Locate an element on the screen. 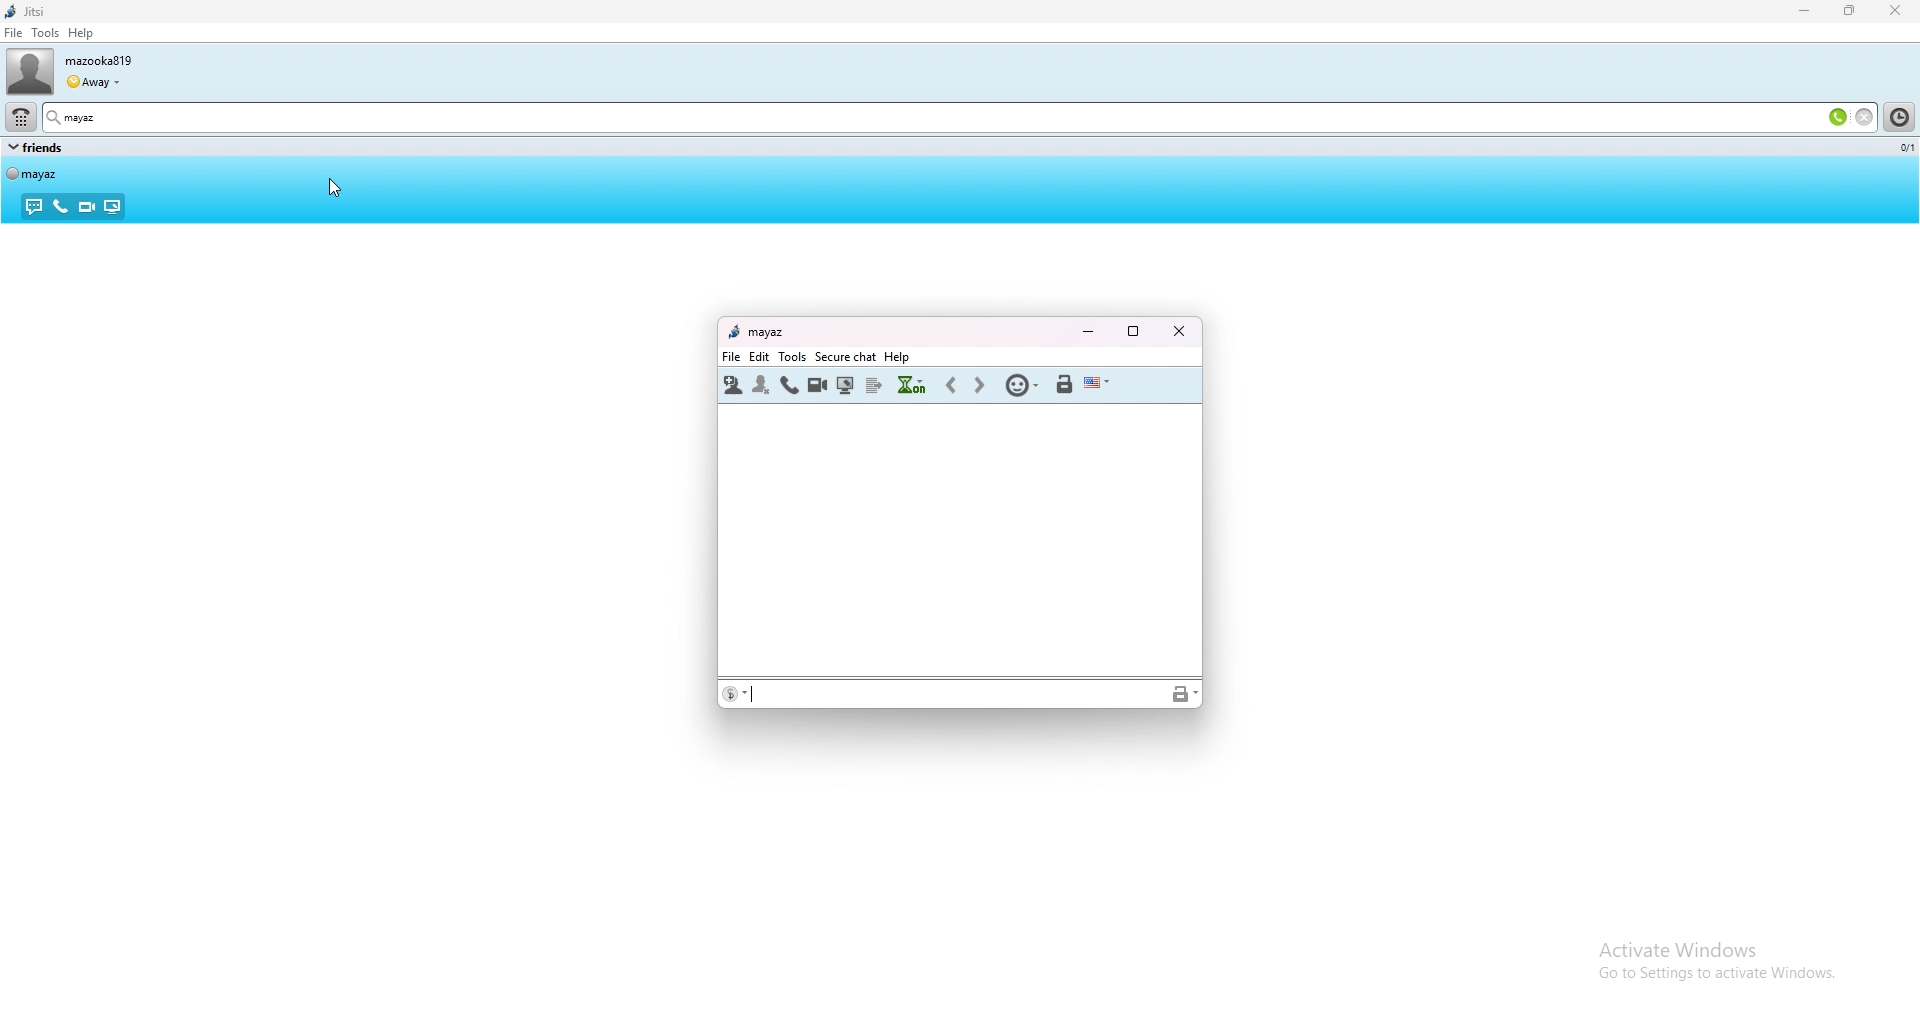 This screenshot has width=1920, height=1030. spell check is located at coordinates (1097, 384).